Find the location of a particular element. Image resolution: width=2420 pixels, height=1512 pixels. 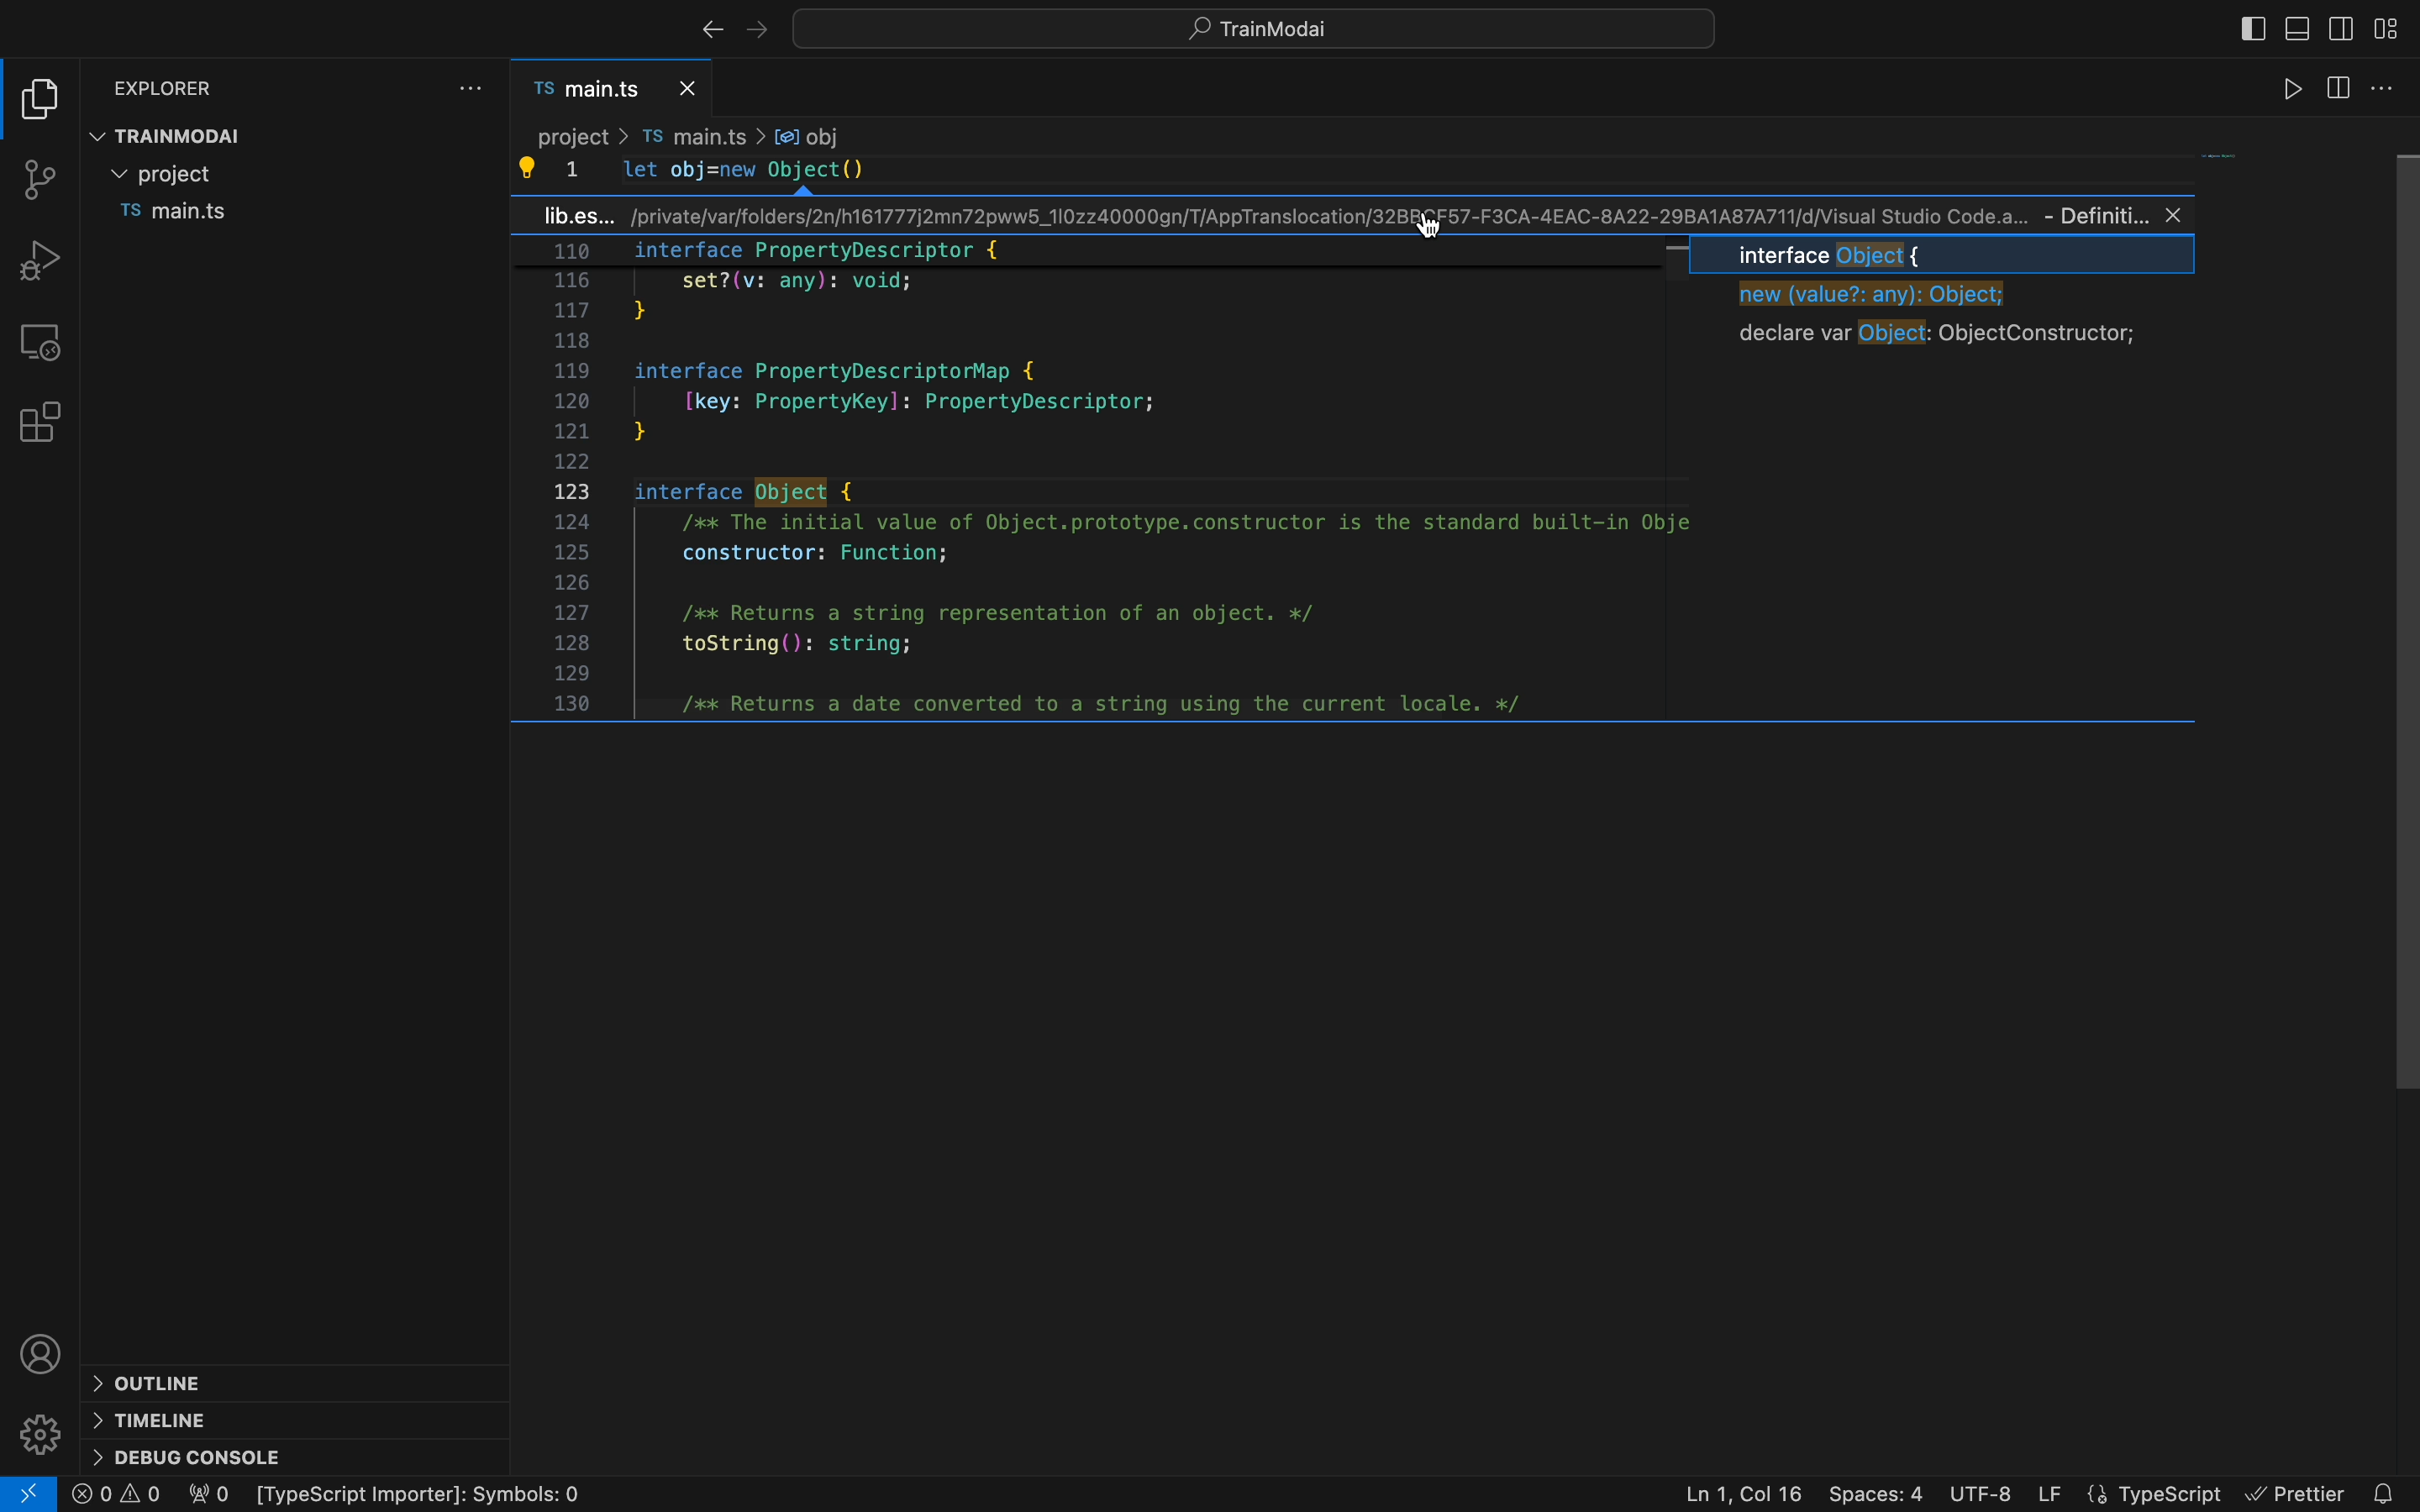

debug is located at coordinates (43, 259).